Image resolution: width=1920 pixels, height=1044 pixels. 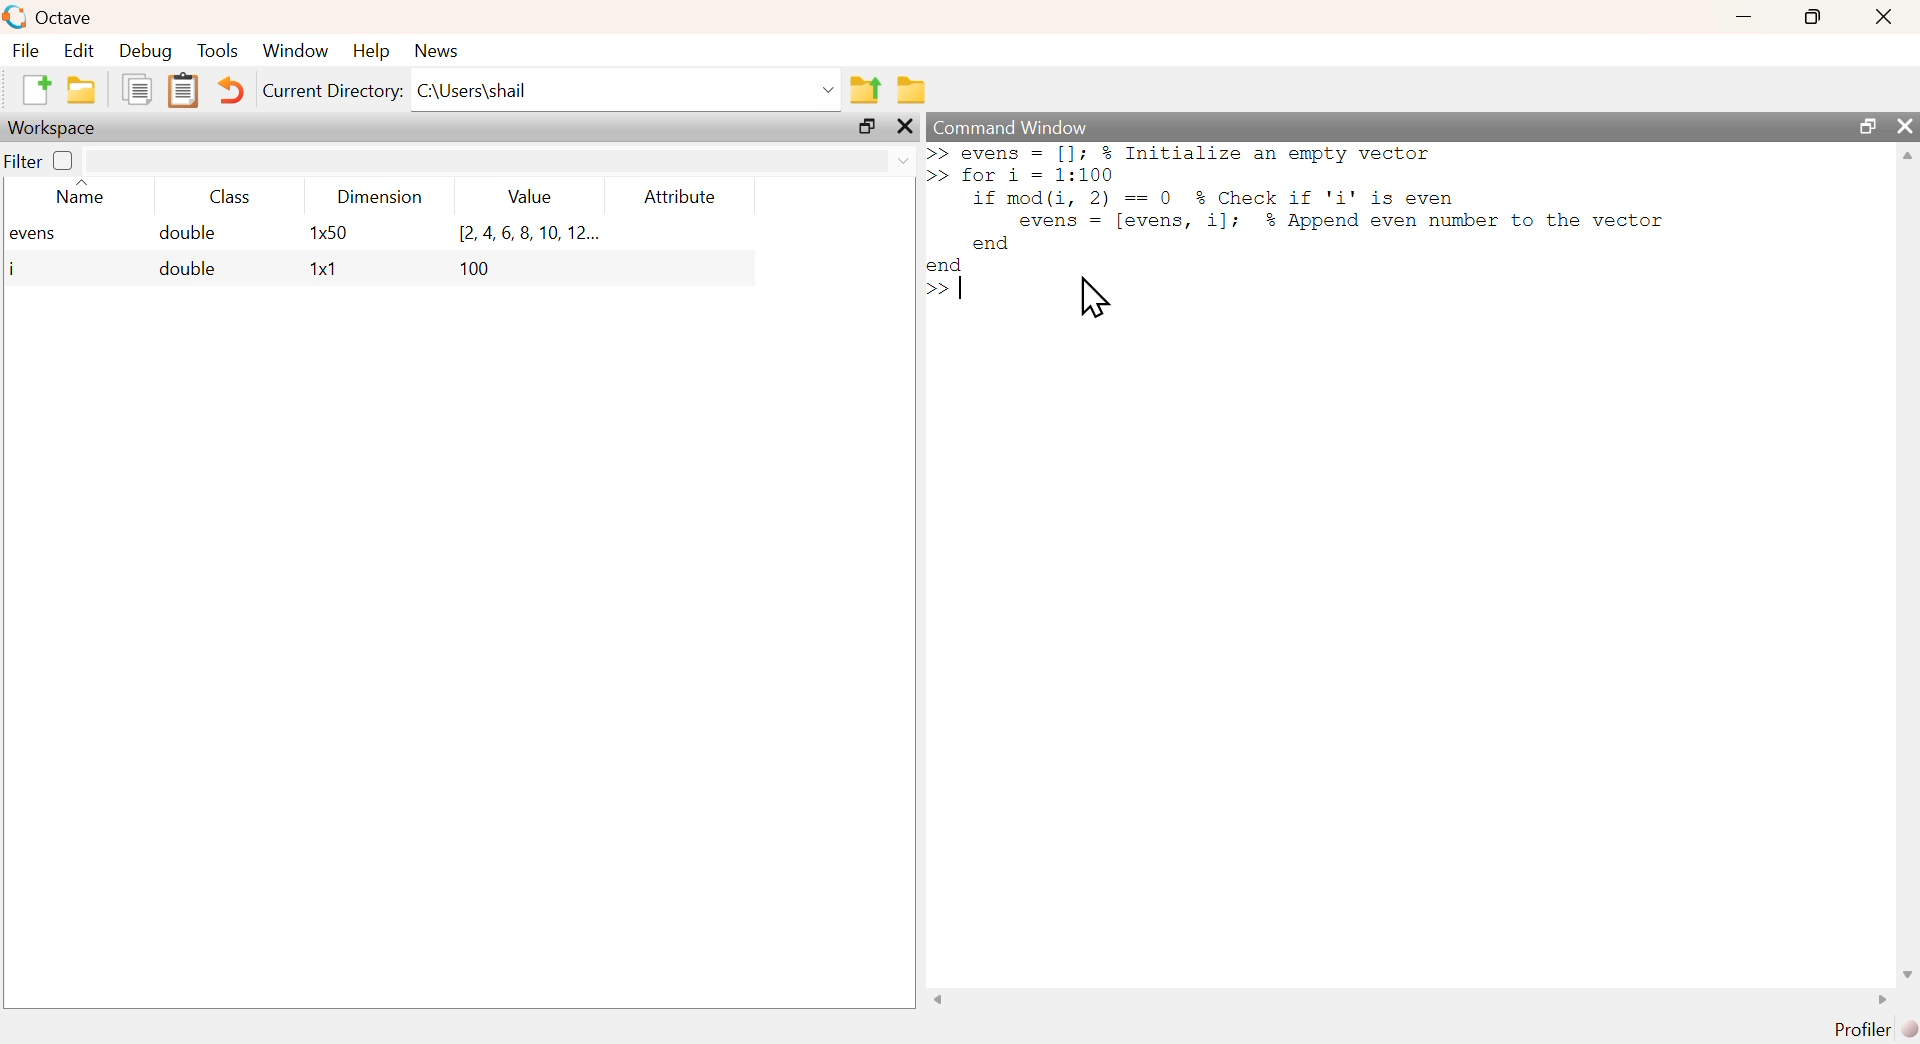 What do you see at coordinates (23, 160) in the screenshot?
I see `filter` at bounding box center [23, 160].